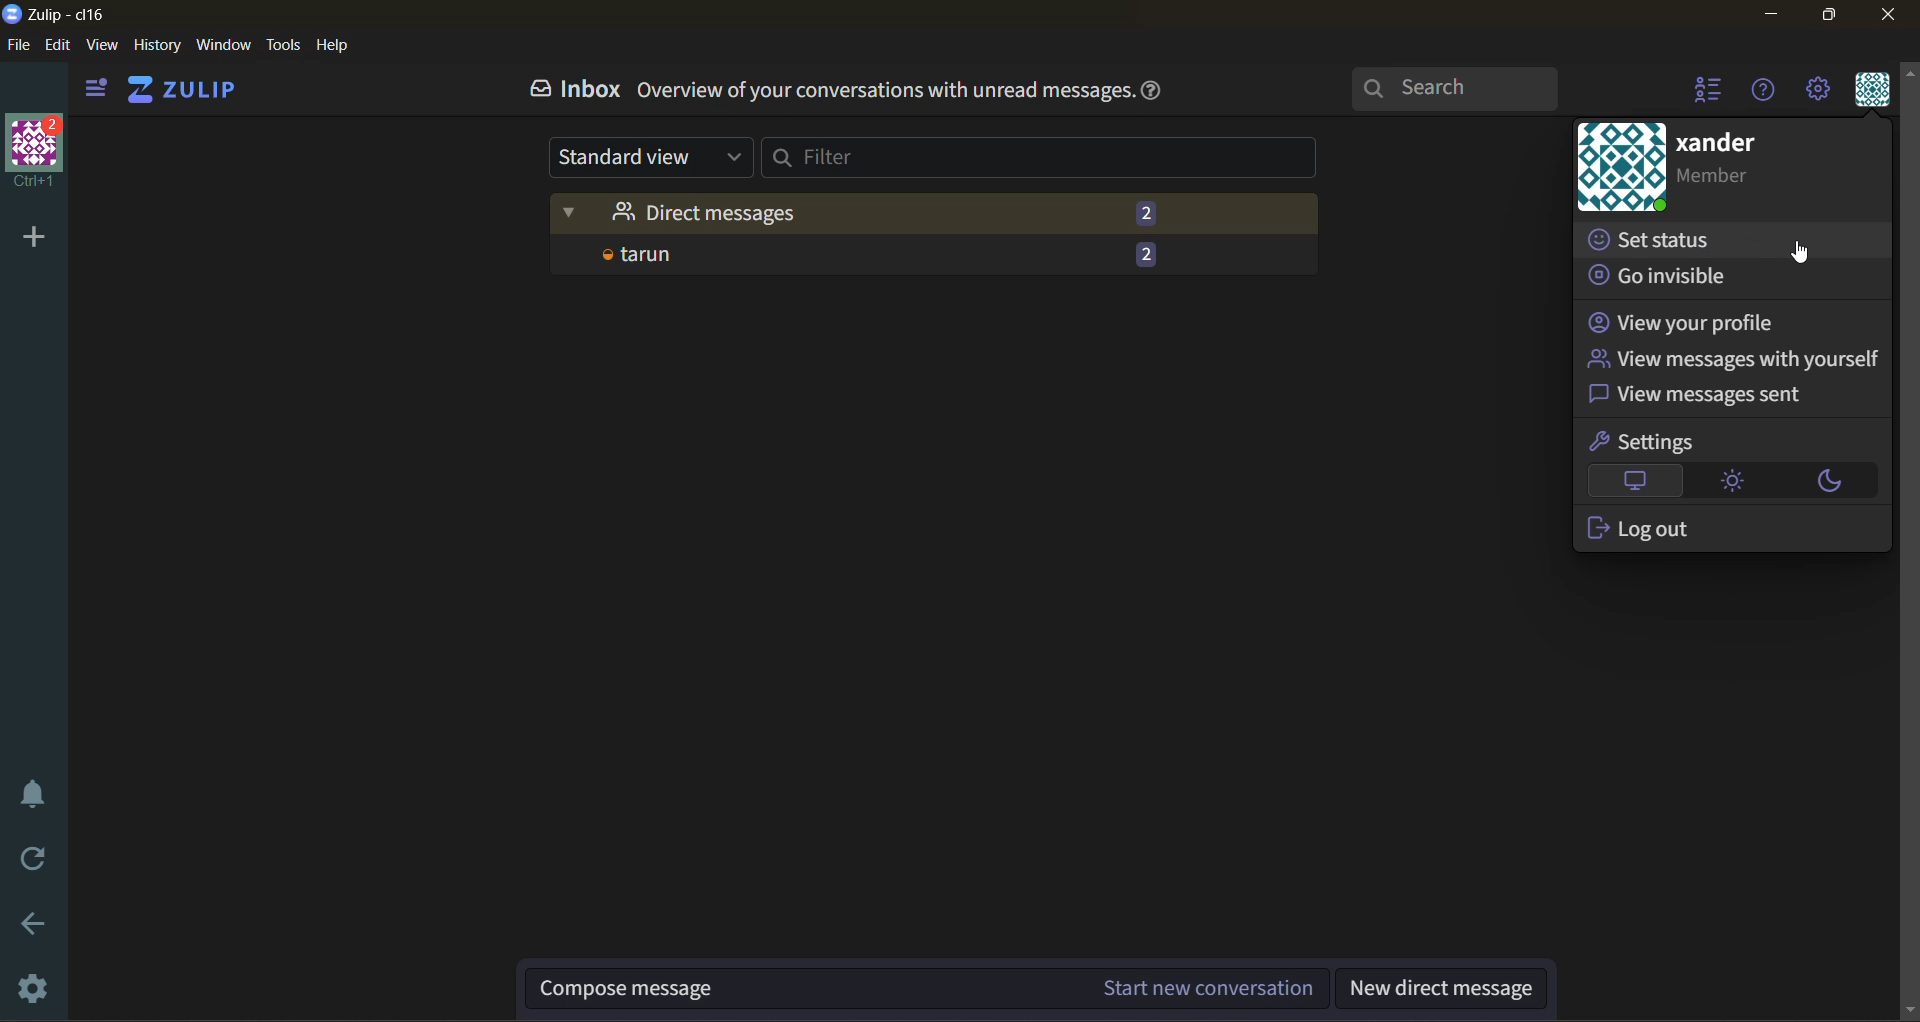 This screenshot has width=1920, height=1022. What do you see at coordinates (1768, 95) in the screenshot?
I see `help menu` at bounding box center [1768, 95].